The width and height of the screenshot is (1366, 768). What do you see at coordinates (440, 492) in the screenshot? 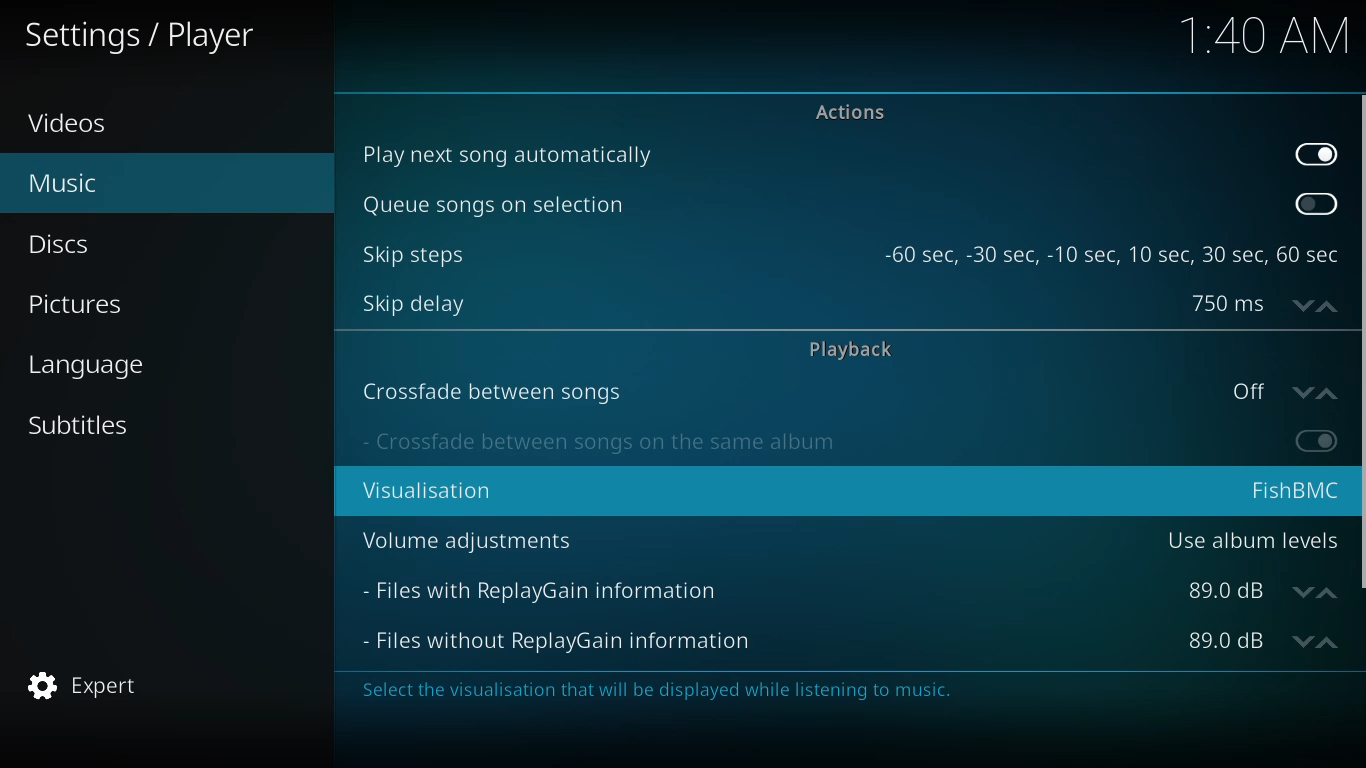
I see `visualisation` at bounding box center [440, 492].